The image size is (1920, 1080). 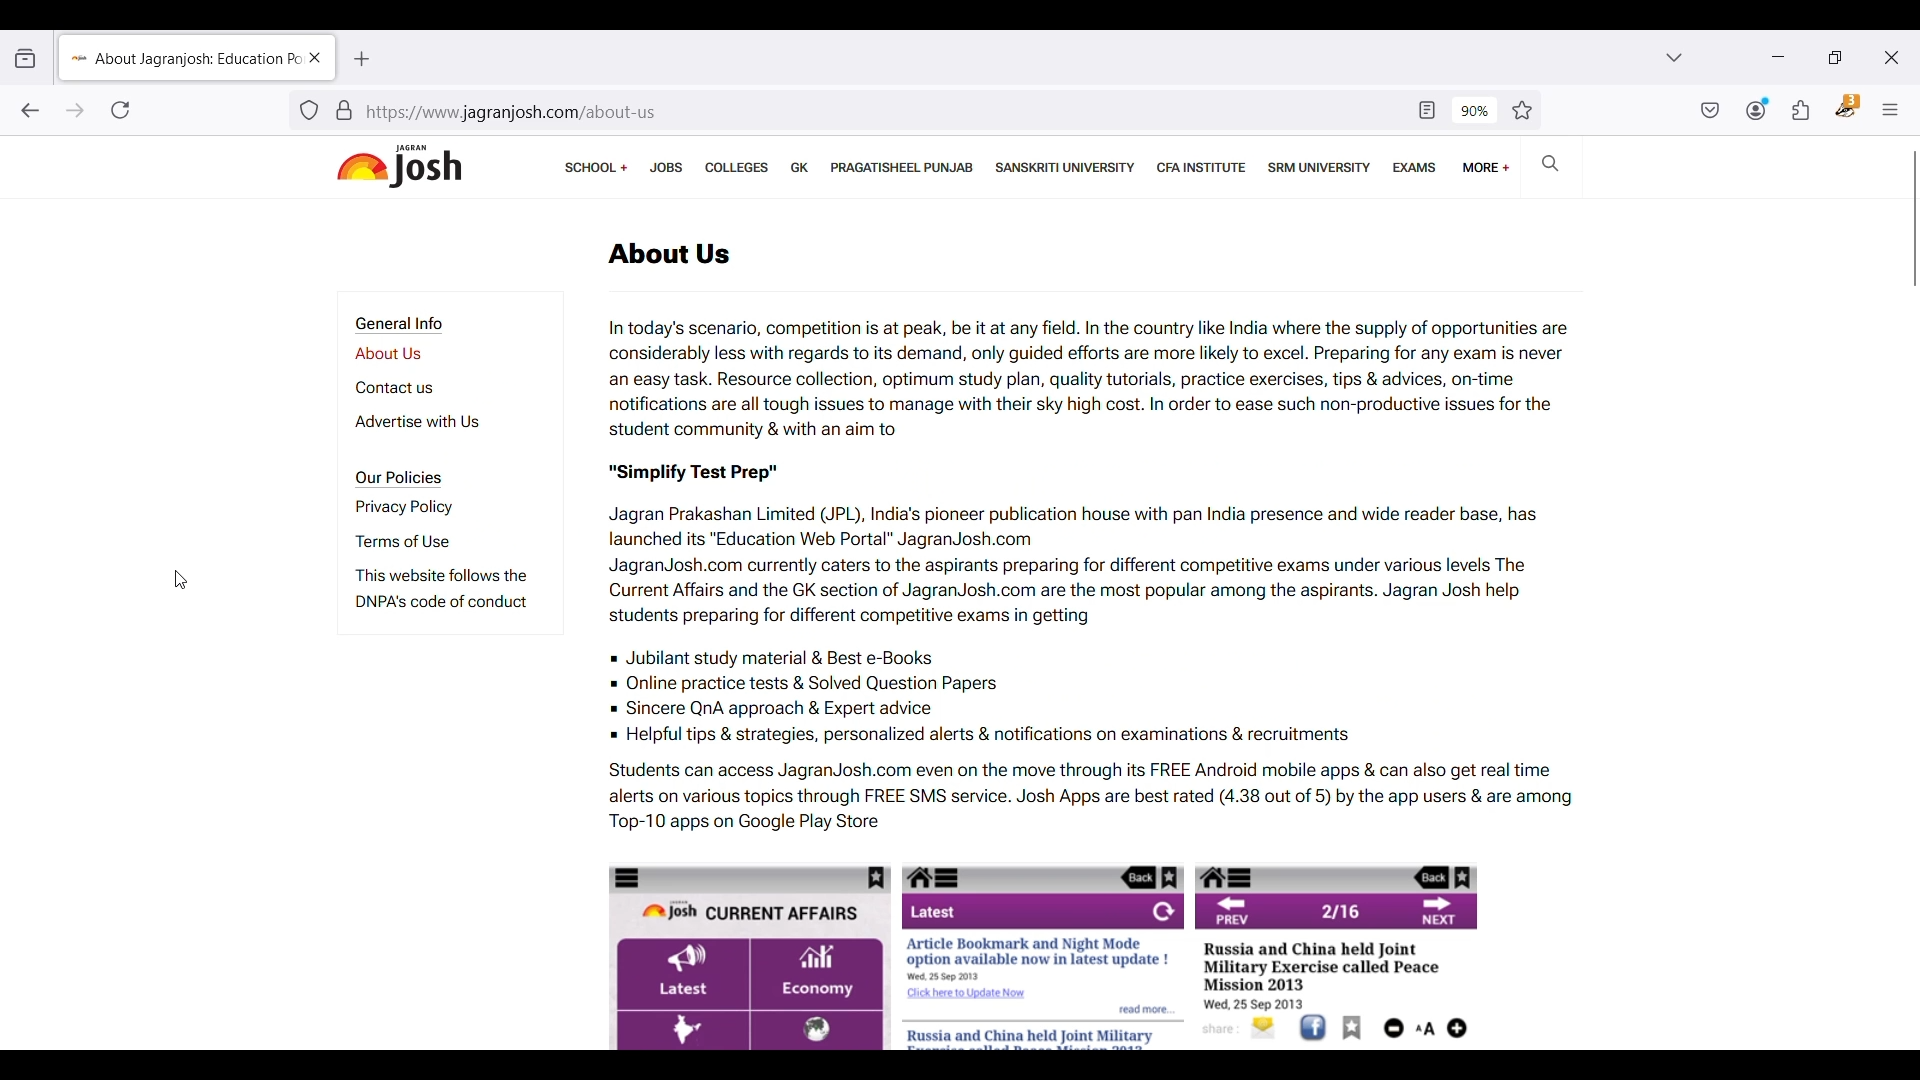 What do you see at coordinates (1427, 111) in the screenshot?
I see `Toggle reader view` at bounding box center [1427, 111].